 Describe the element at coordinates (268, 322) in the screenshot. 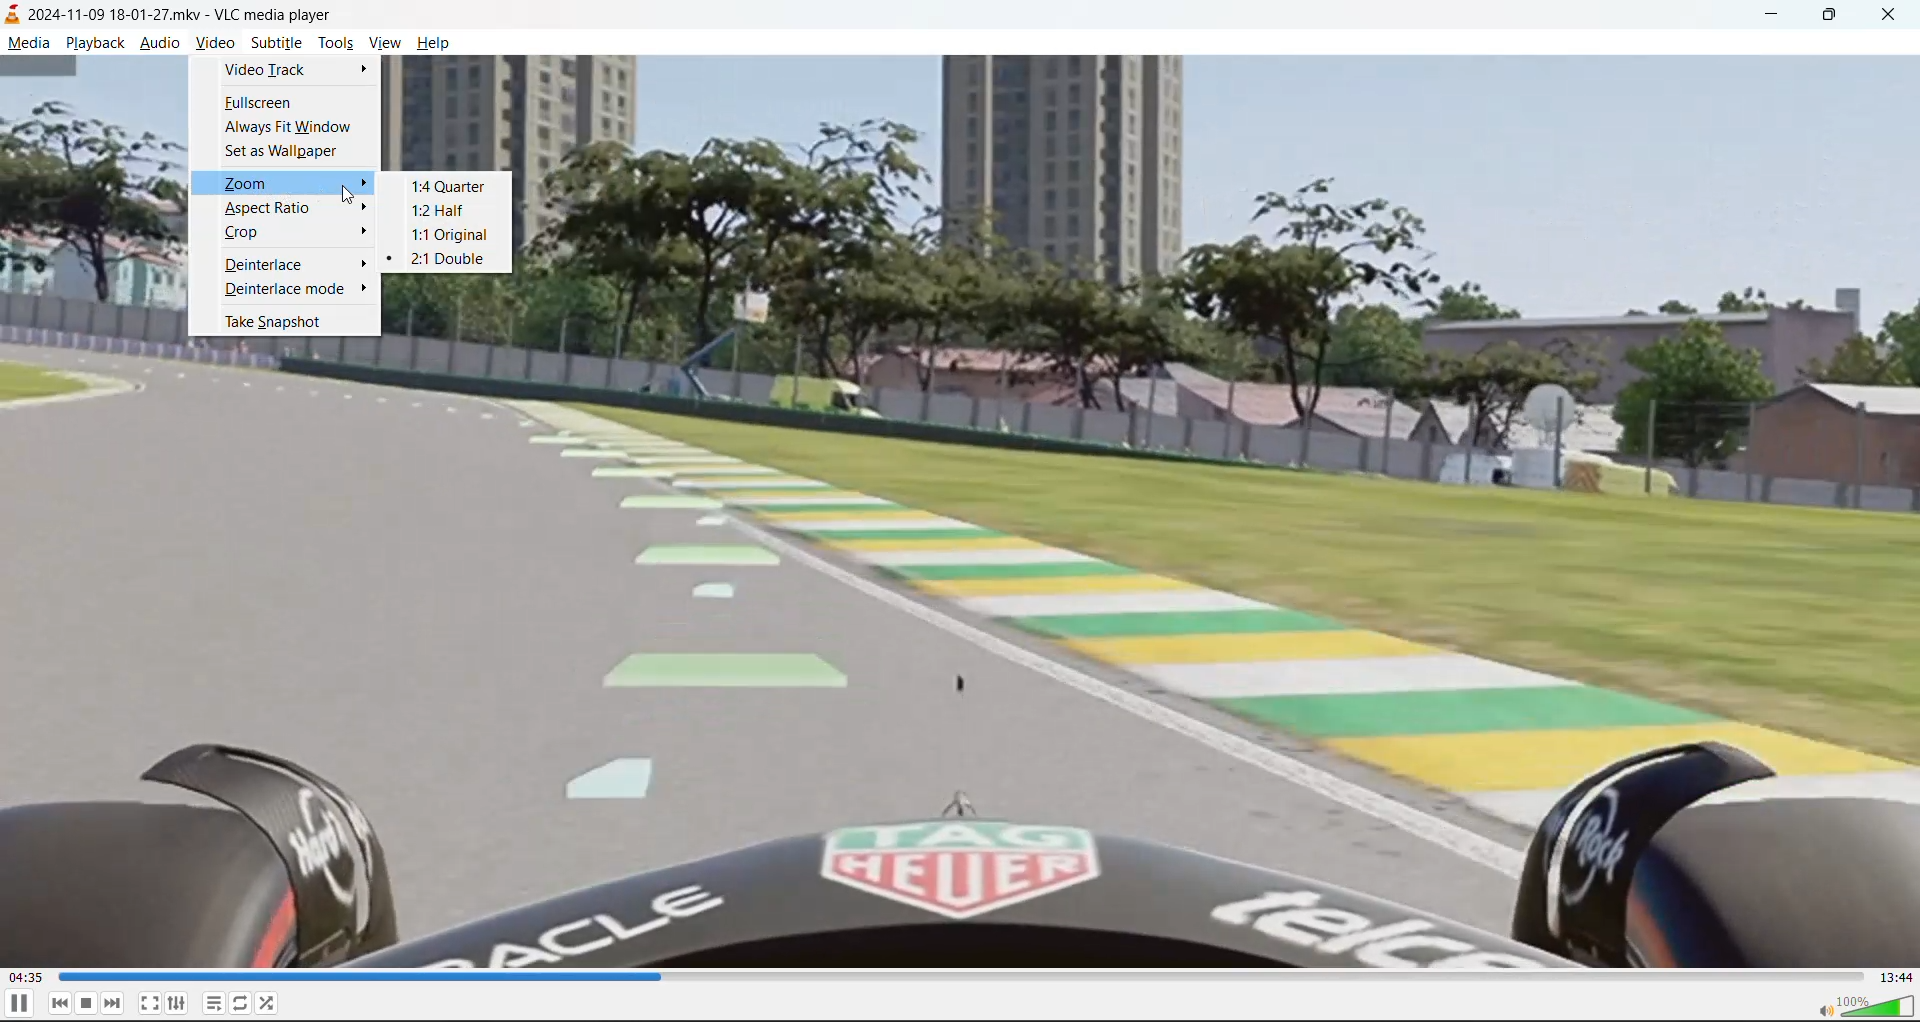

I see `take snapshot` at that location.